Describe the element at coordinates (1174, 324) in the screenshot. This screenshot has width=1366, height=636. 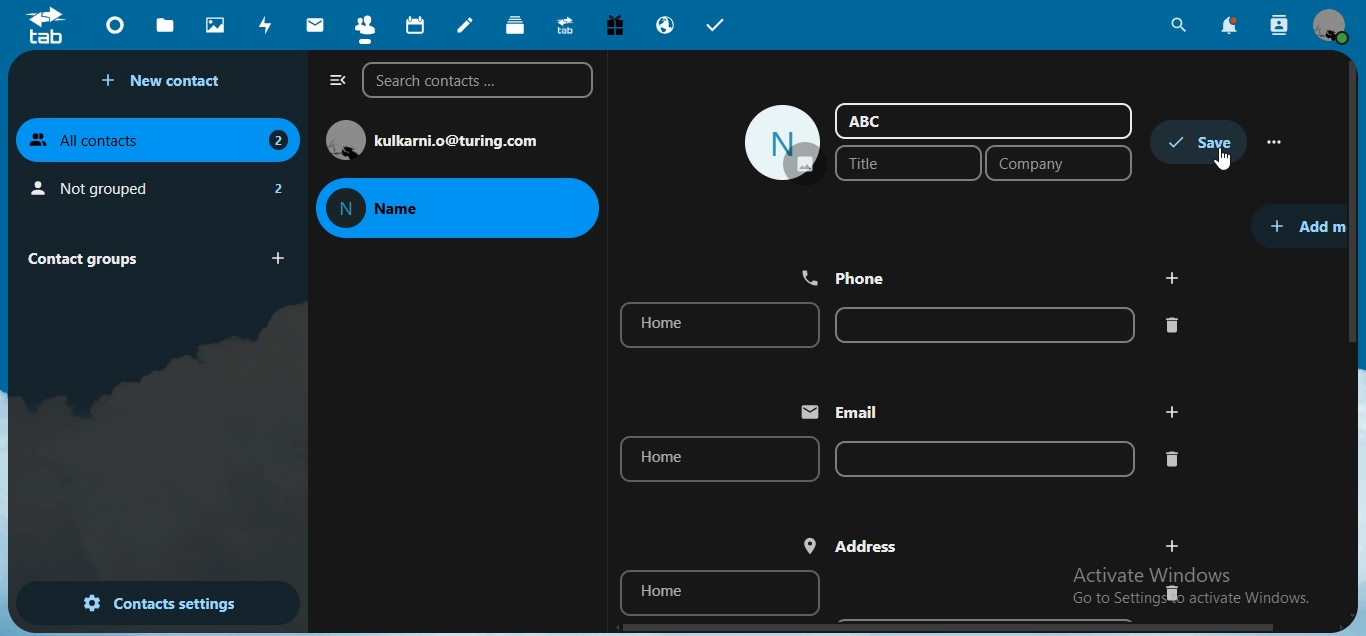
I see `delete` at that location.